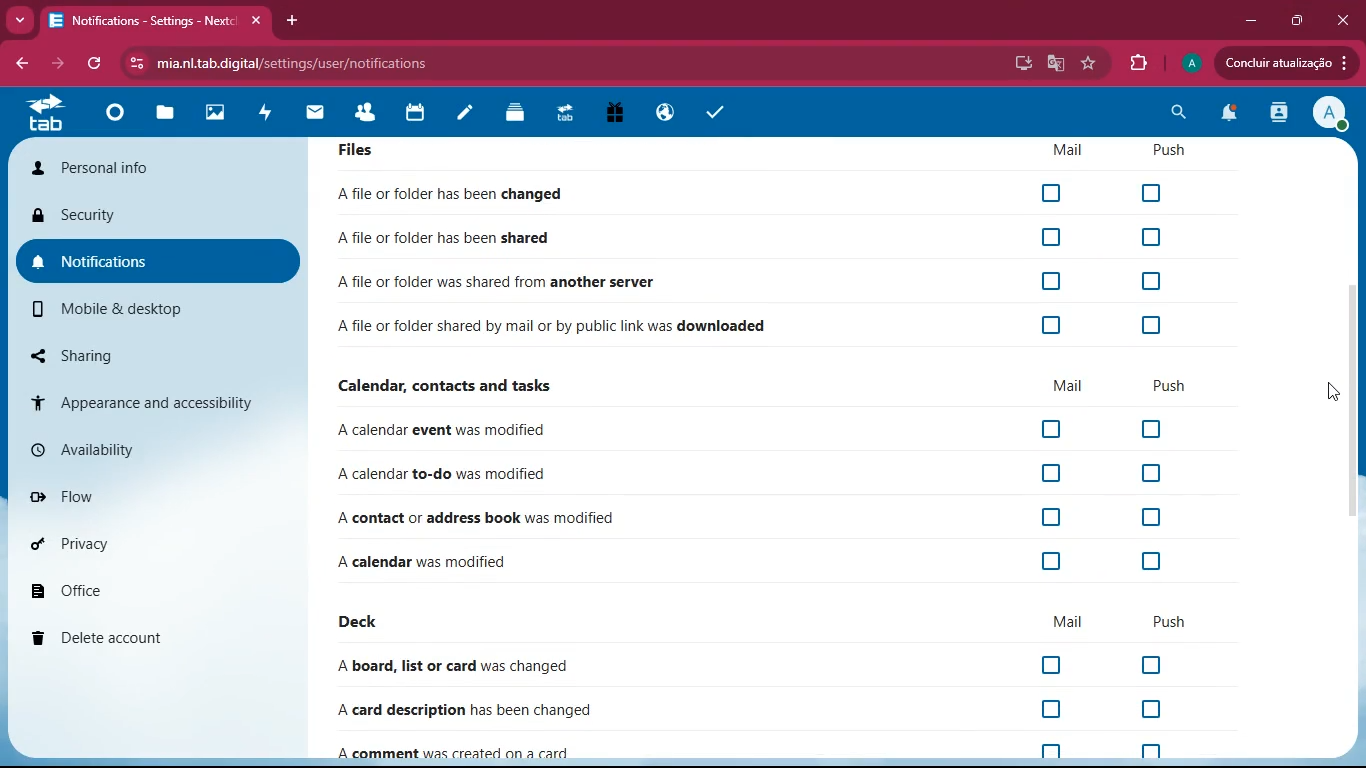  What do you see at coordinates (1055, 63) in the screenshot?
I see `google translate` at bounding box center [1055, 63].